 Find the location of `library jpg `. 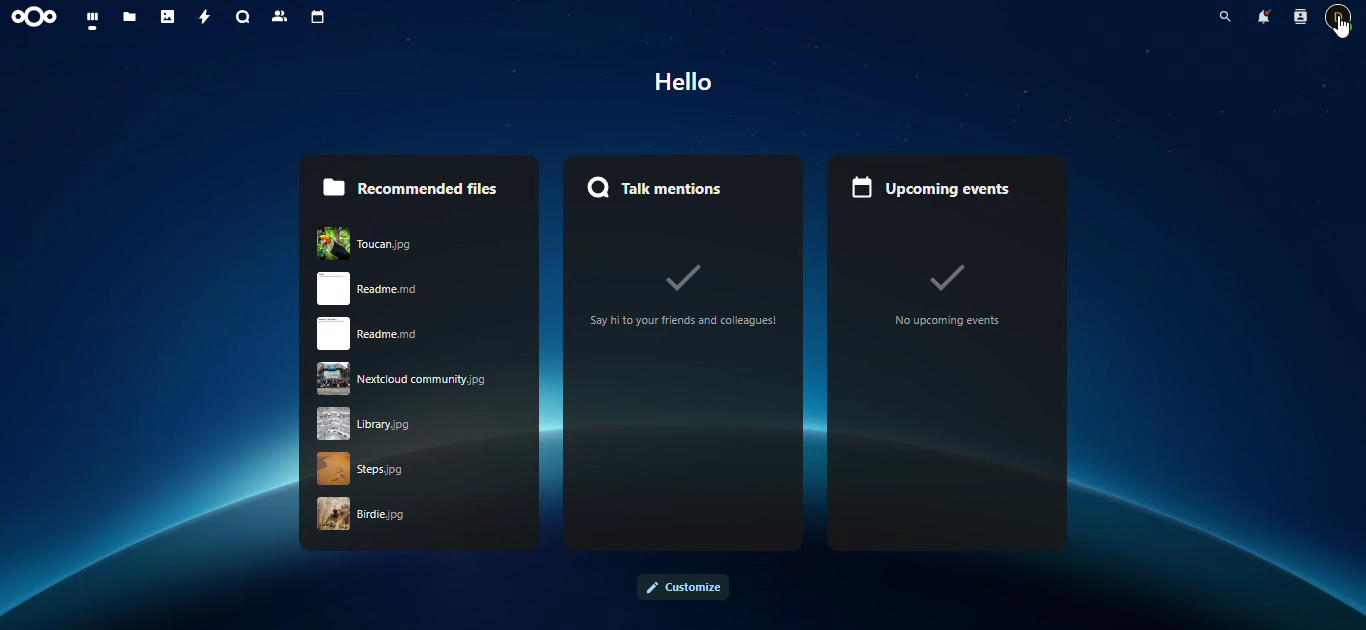

library jpg  is located at coordinates (402, 426).